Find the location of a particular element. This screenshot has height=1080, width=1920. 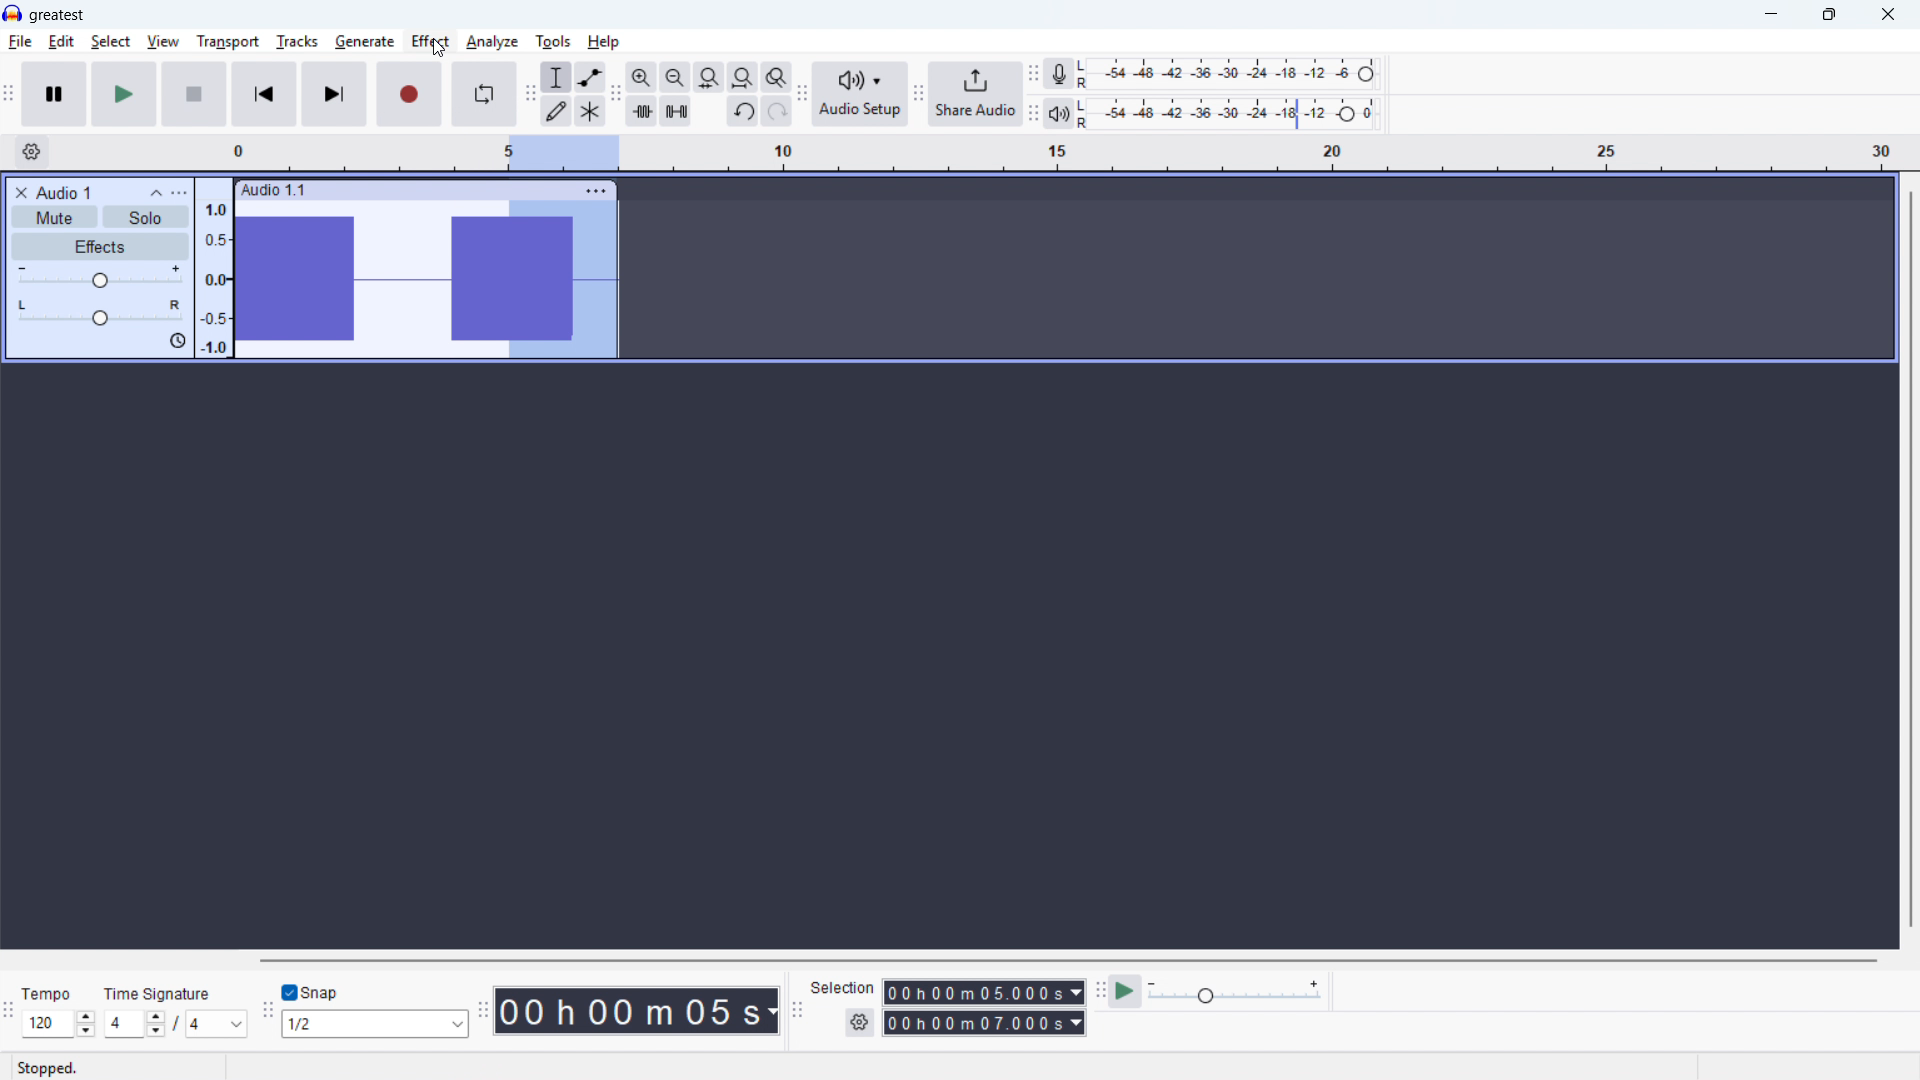

tools is located at coordinates (553, 42).